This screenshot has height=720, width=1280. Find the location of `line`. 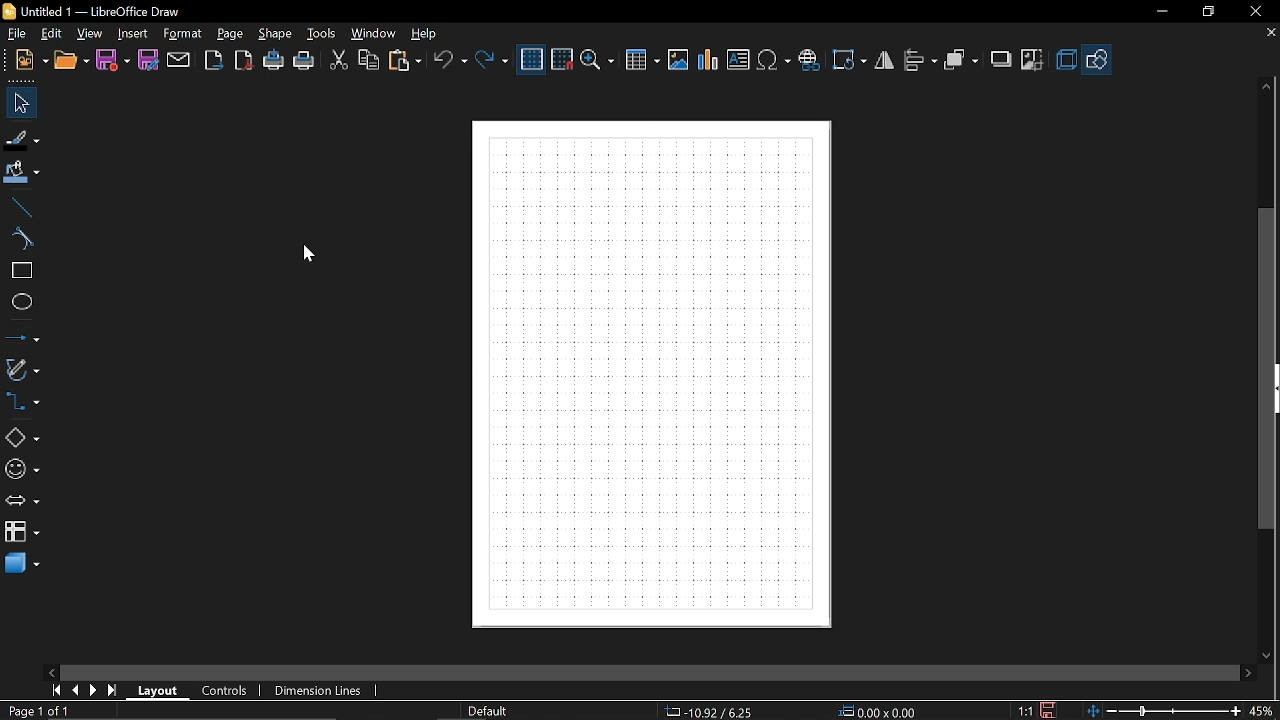

line is located at coordinates (21, 208).